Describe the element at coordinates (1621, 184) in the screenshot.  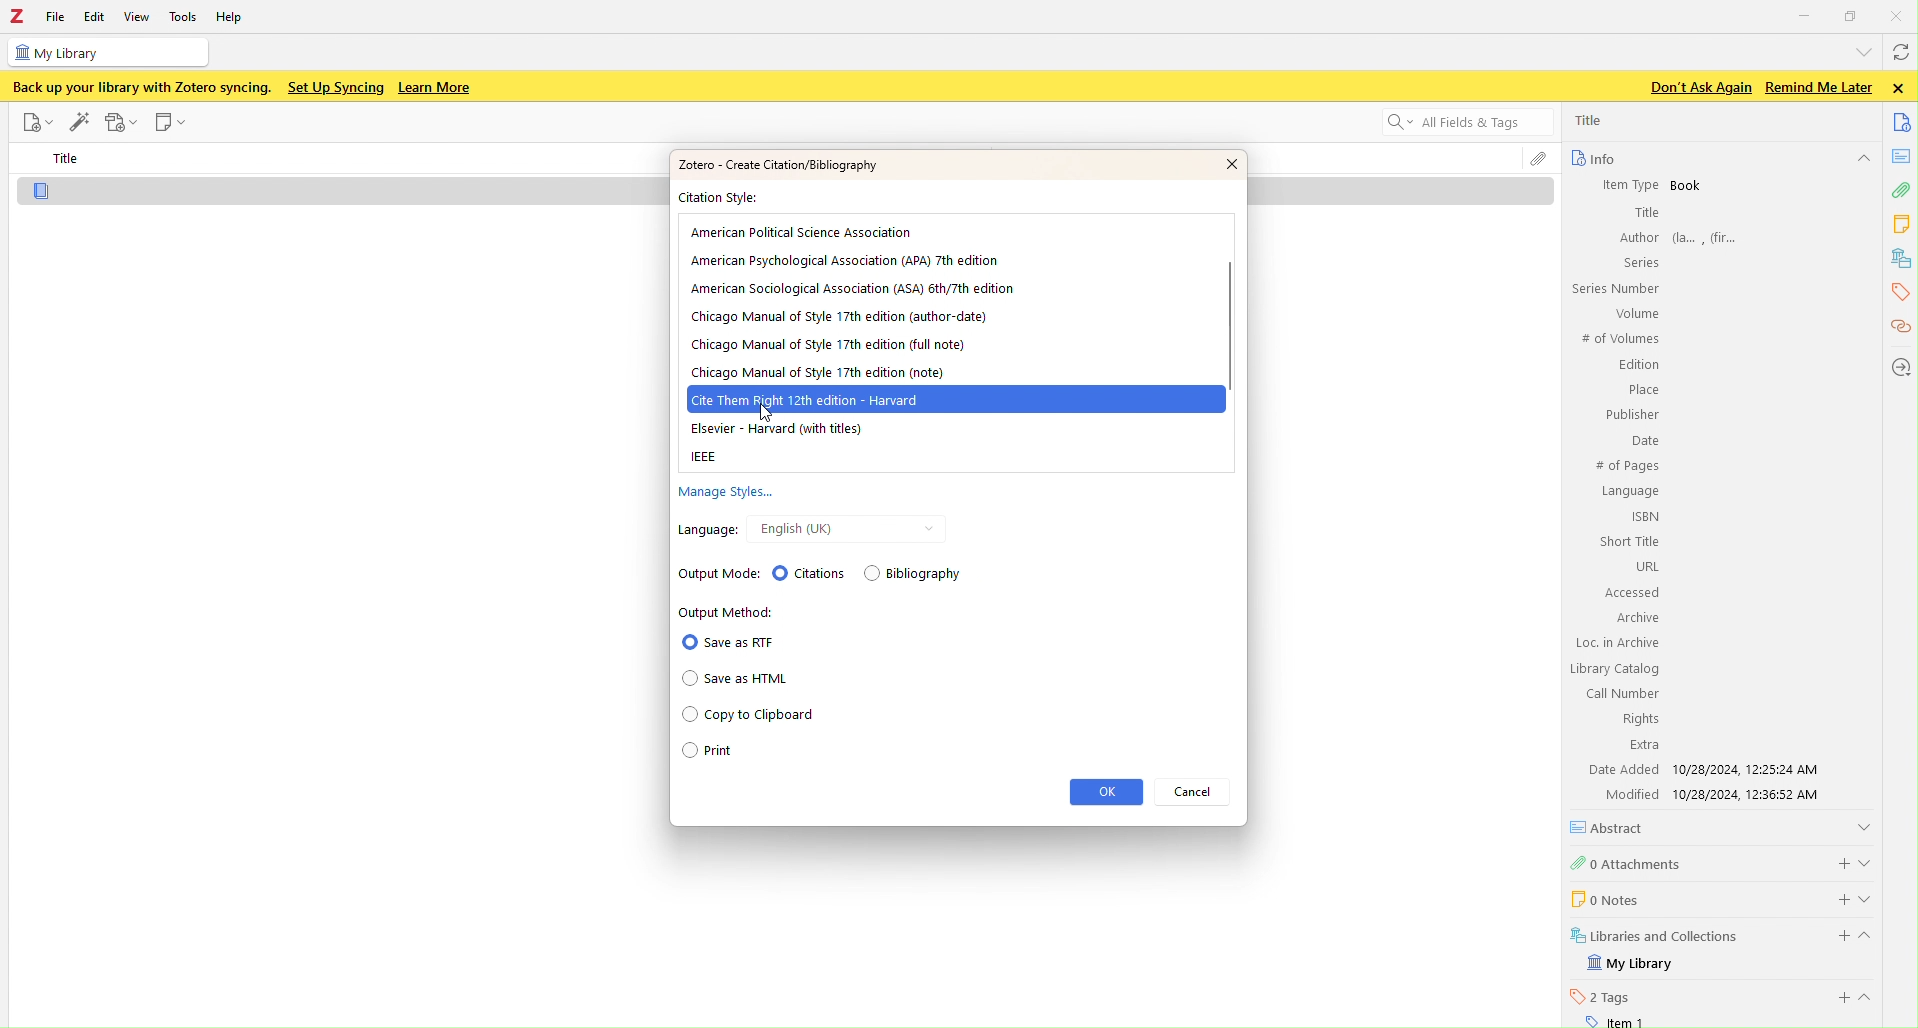
I see `Item Type` at that location.